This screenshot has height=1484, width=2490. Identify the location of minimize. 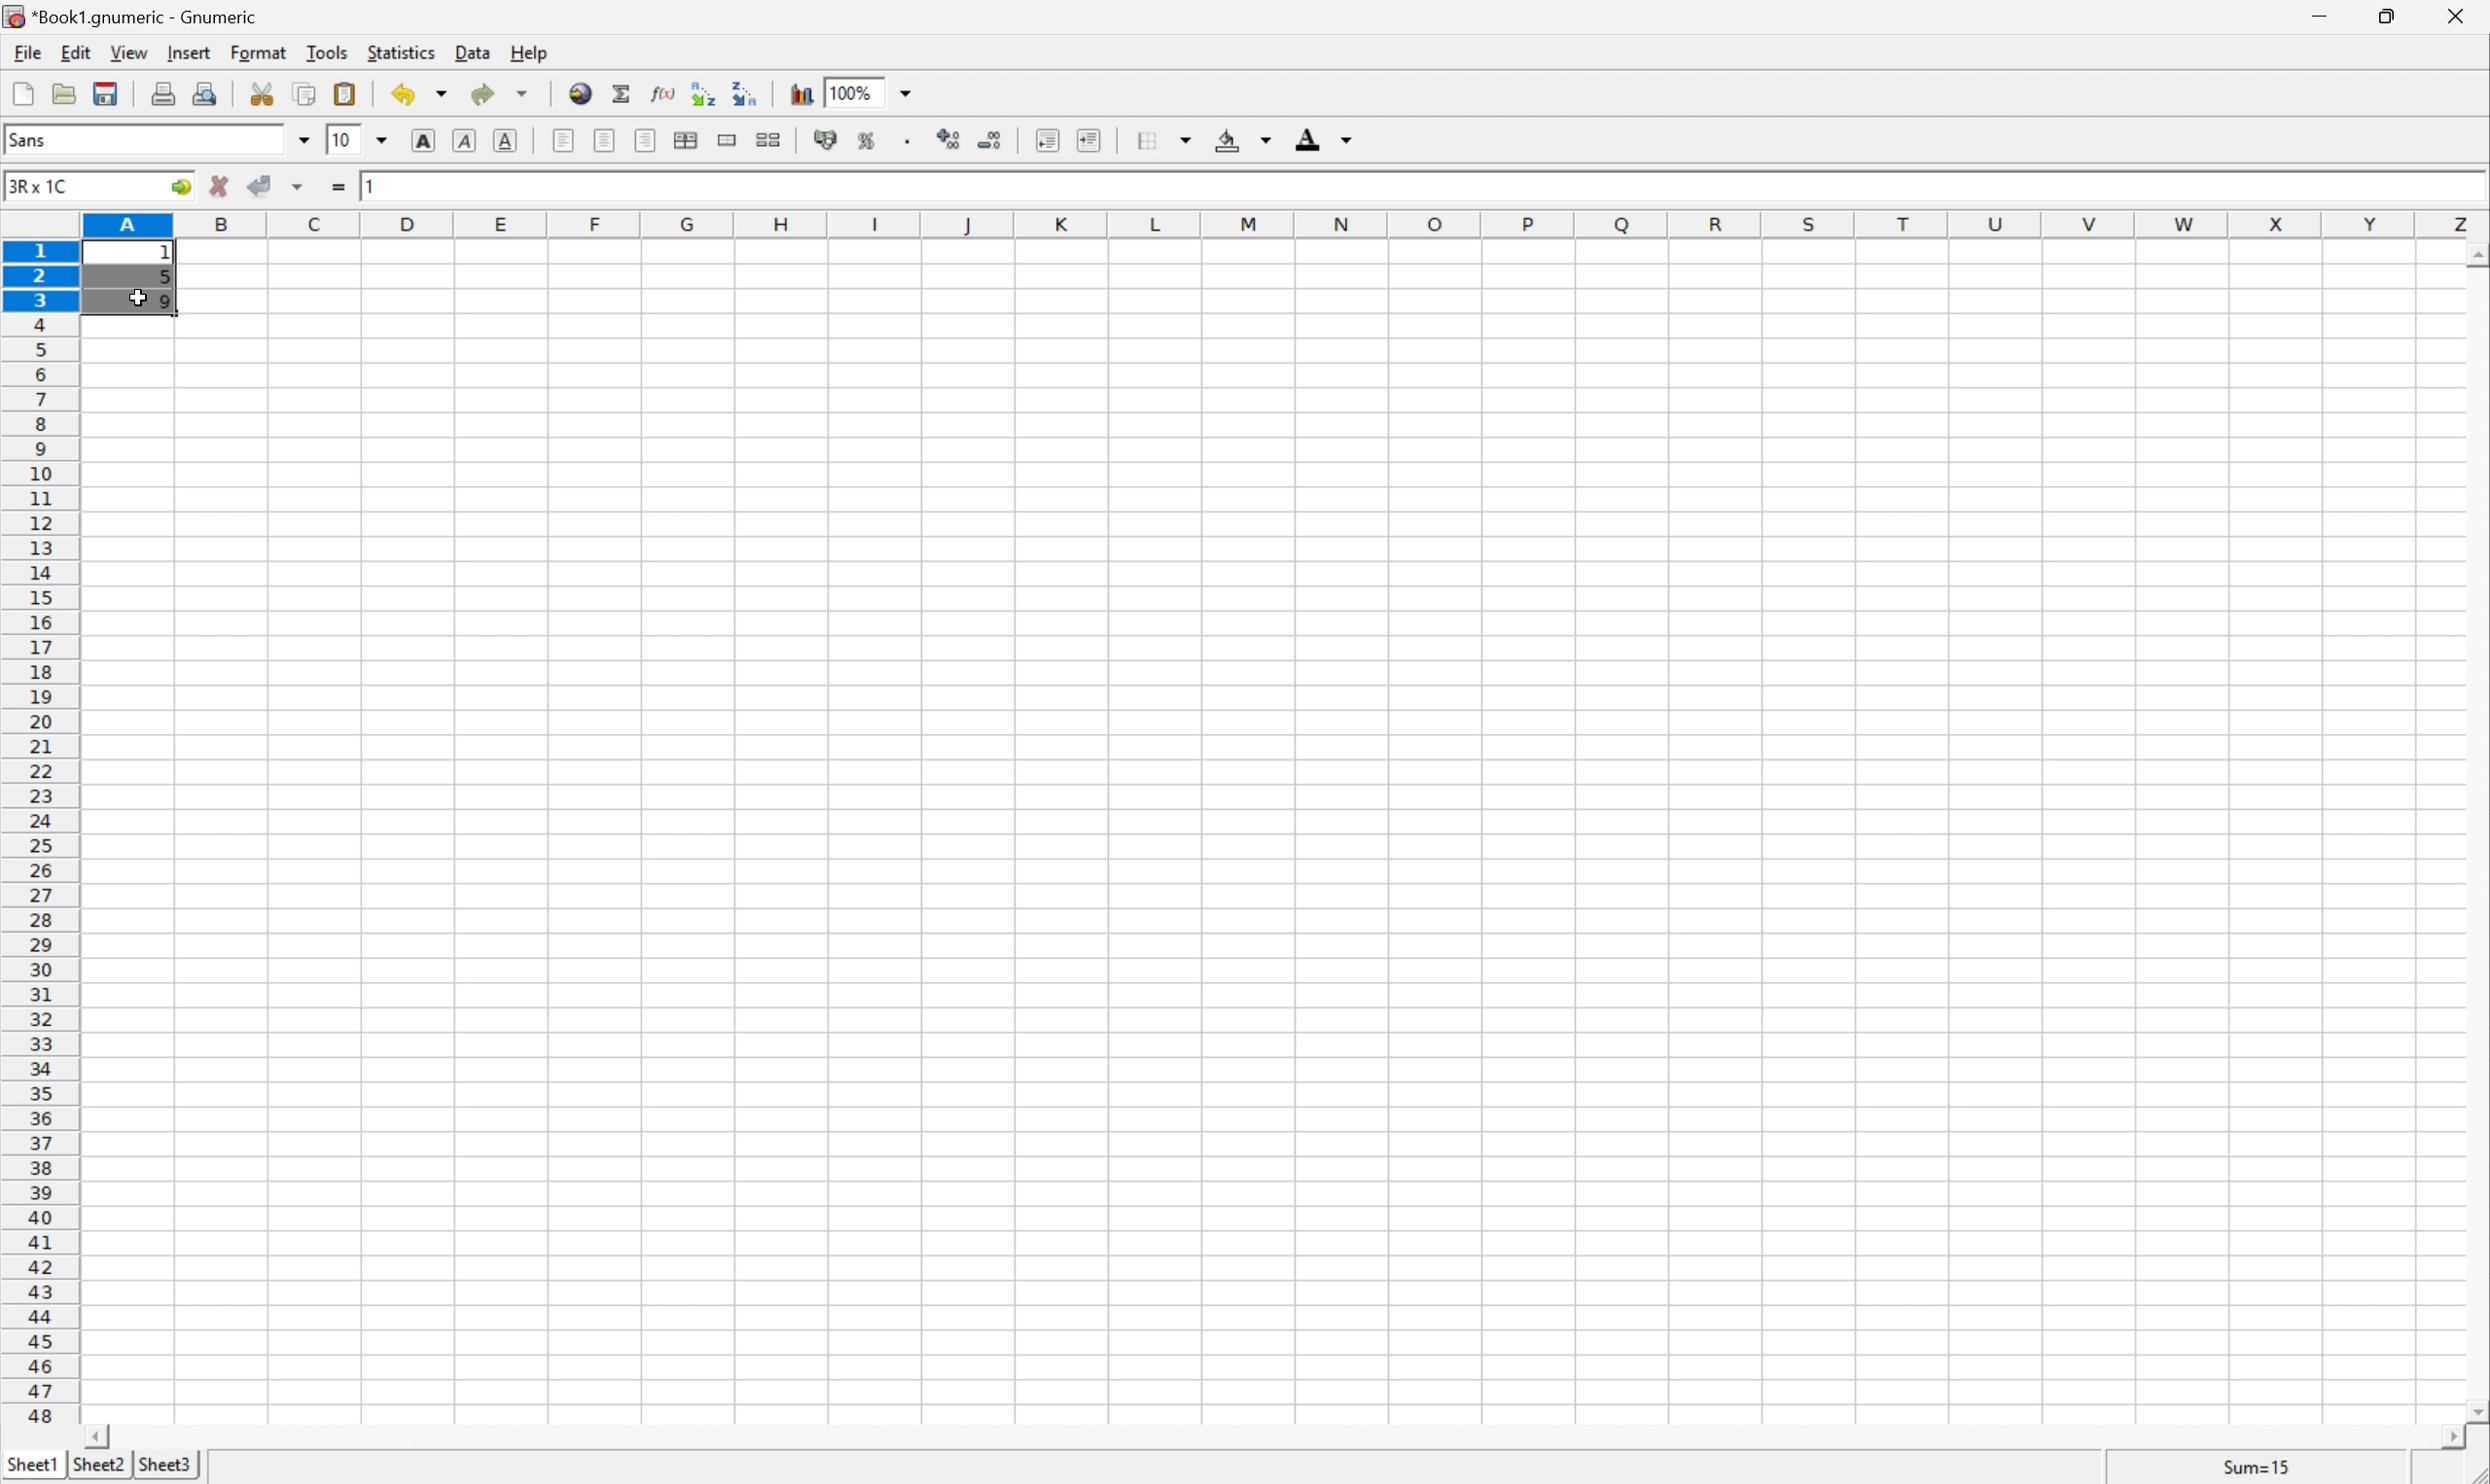
(2324, 13).